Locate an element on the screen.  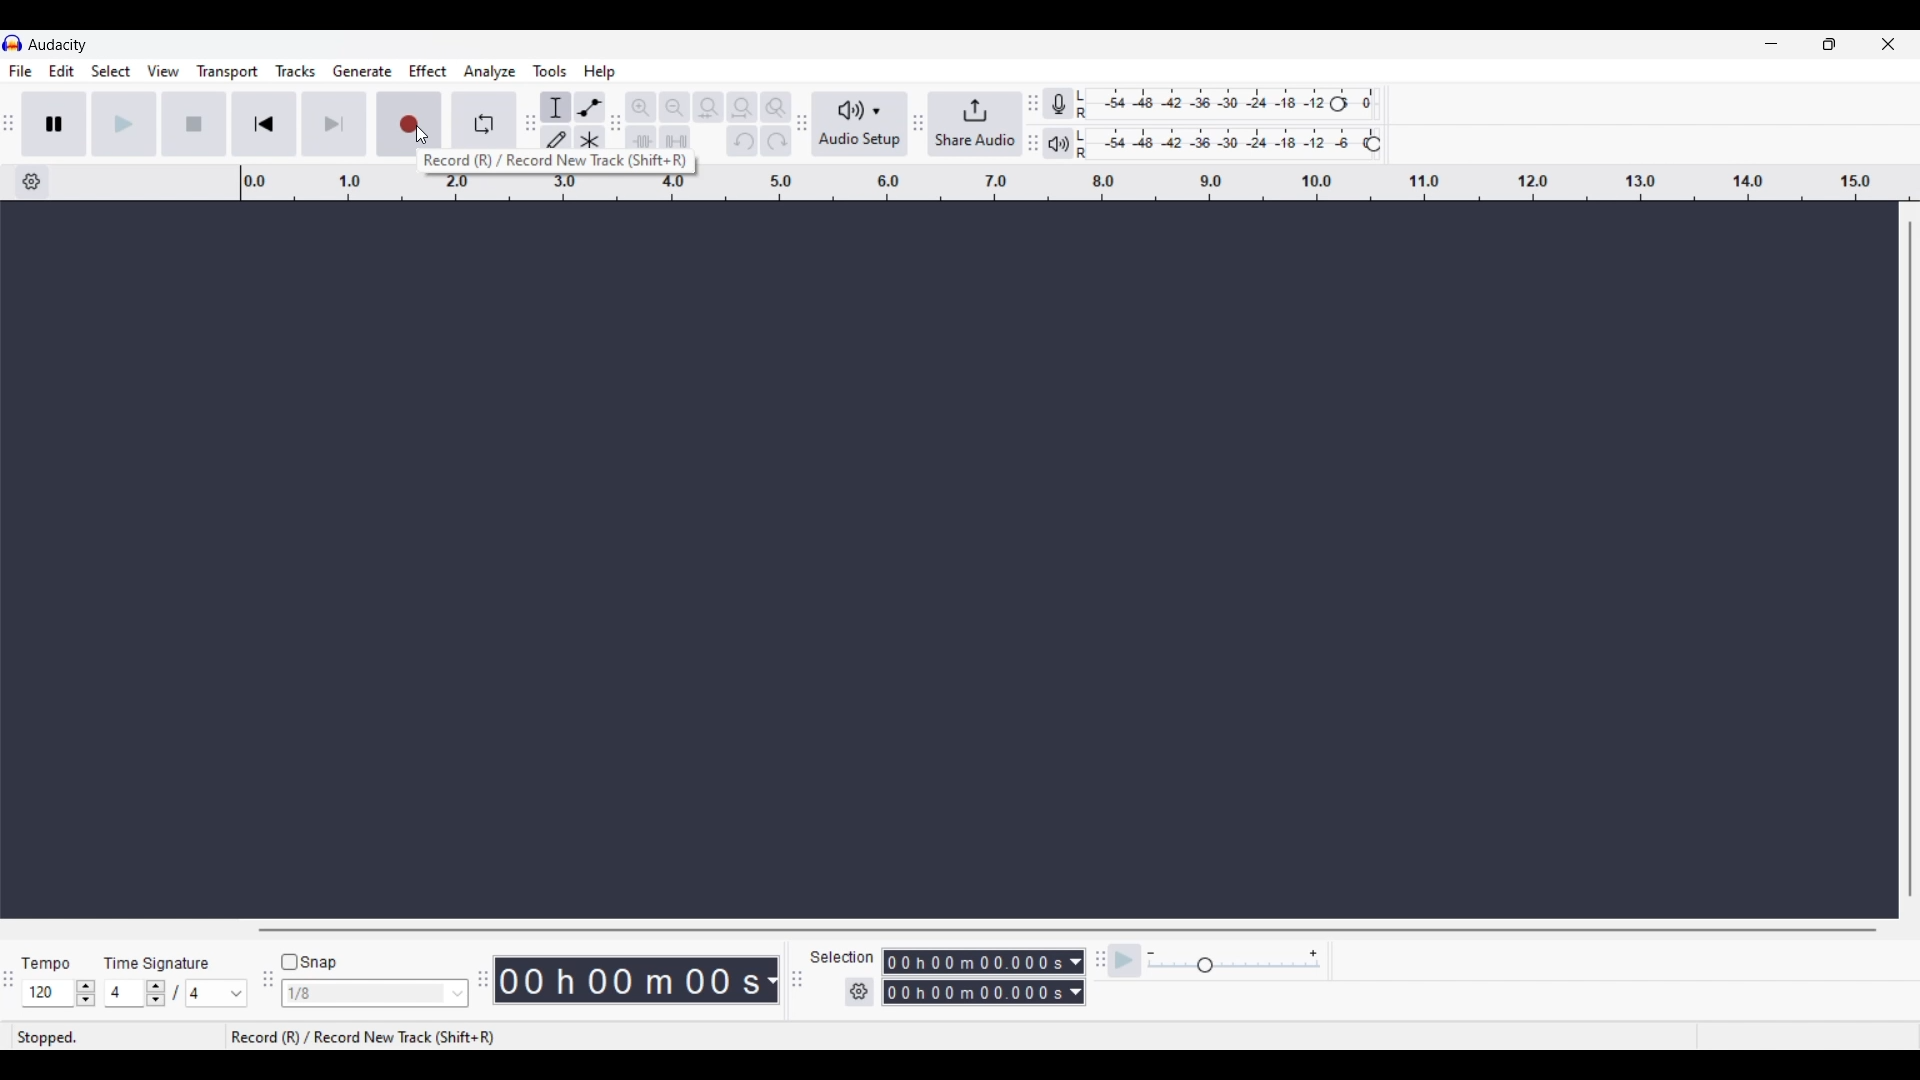
toolbar is located at coordinates (266, 985).